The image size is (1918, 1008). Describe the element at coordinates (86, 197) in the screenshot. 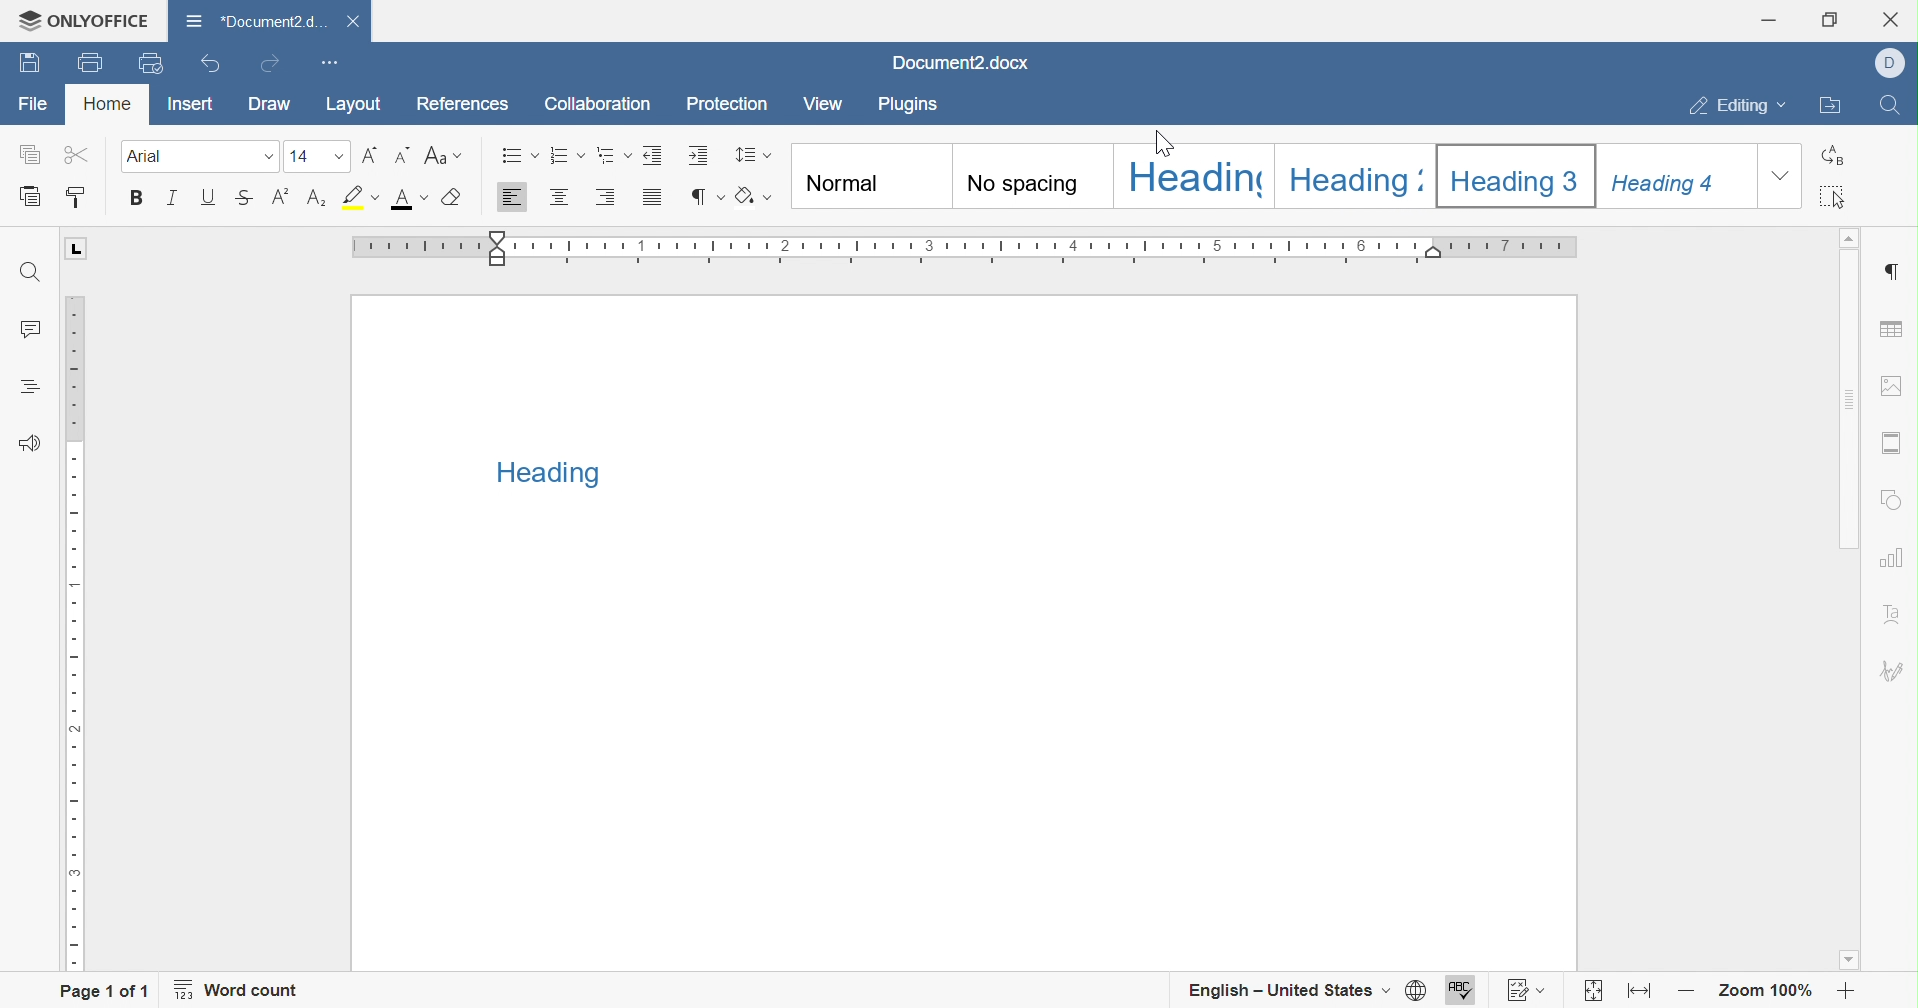

I see `Copy style` at that location.